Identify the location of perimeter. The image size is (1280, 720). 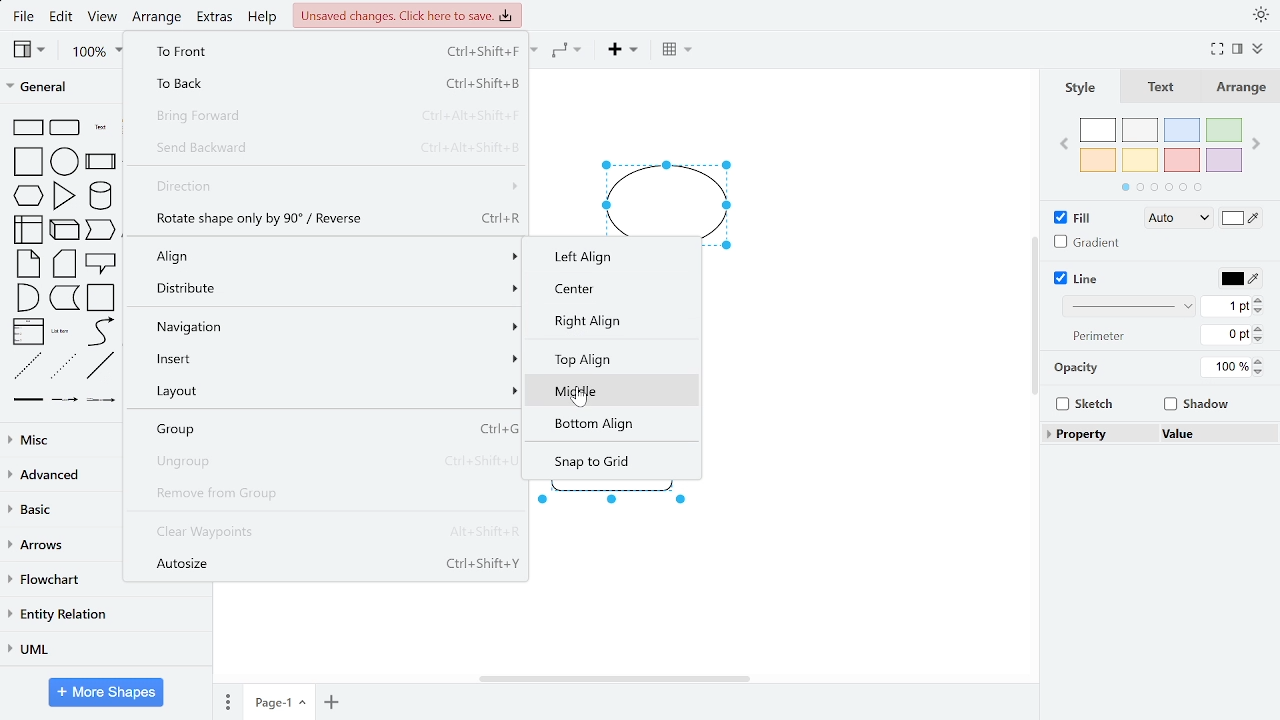
(1100, 337).